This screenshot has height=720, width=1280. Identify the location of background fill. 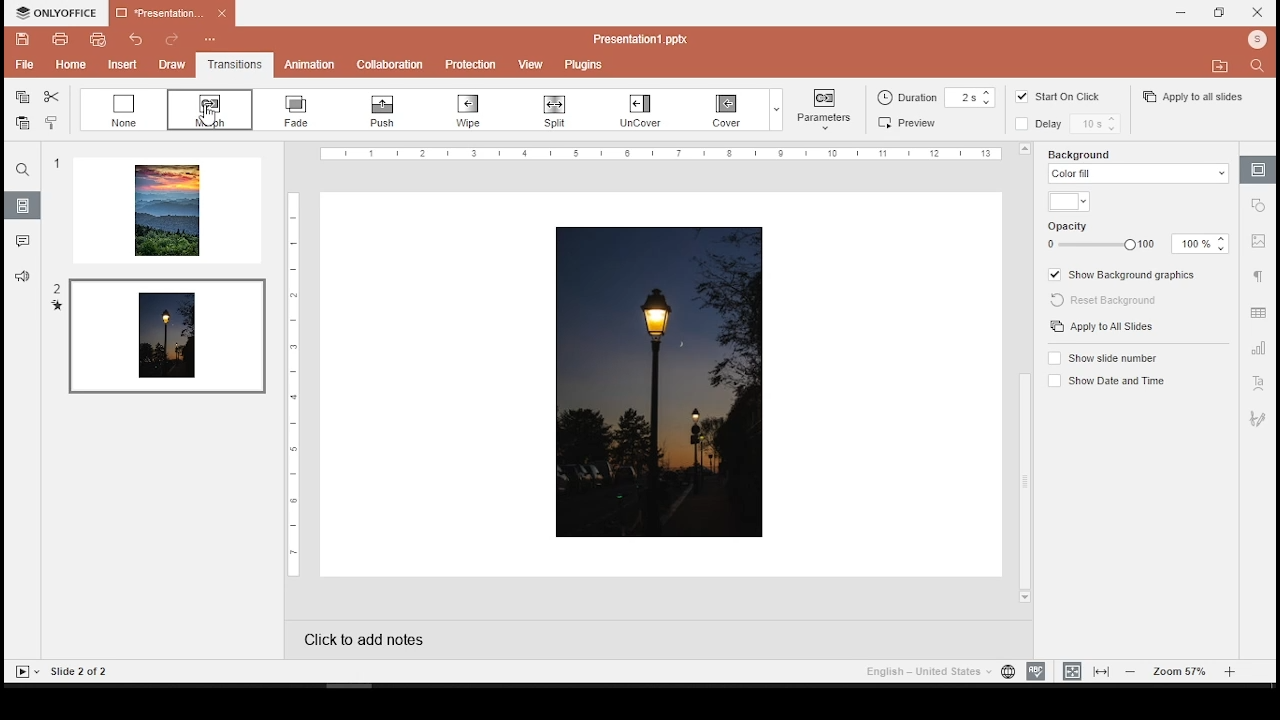
(1138, 166).